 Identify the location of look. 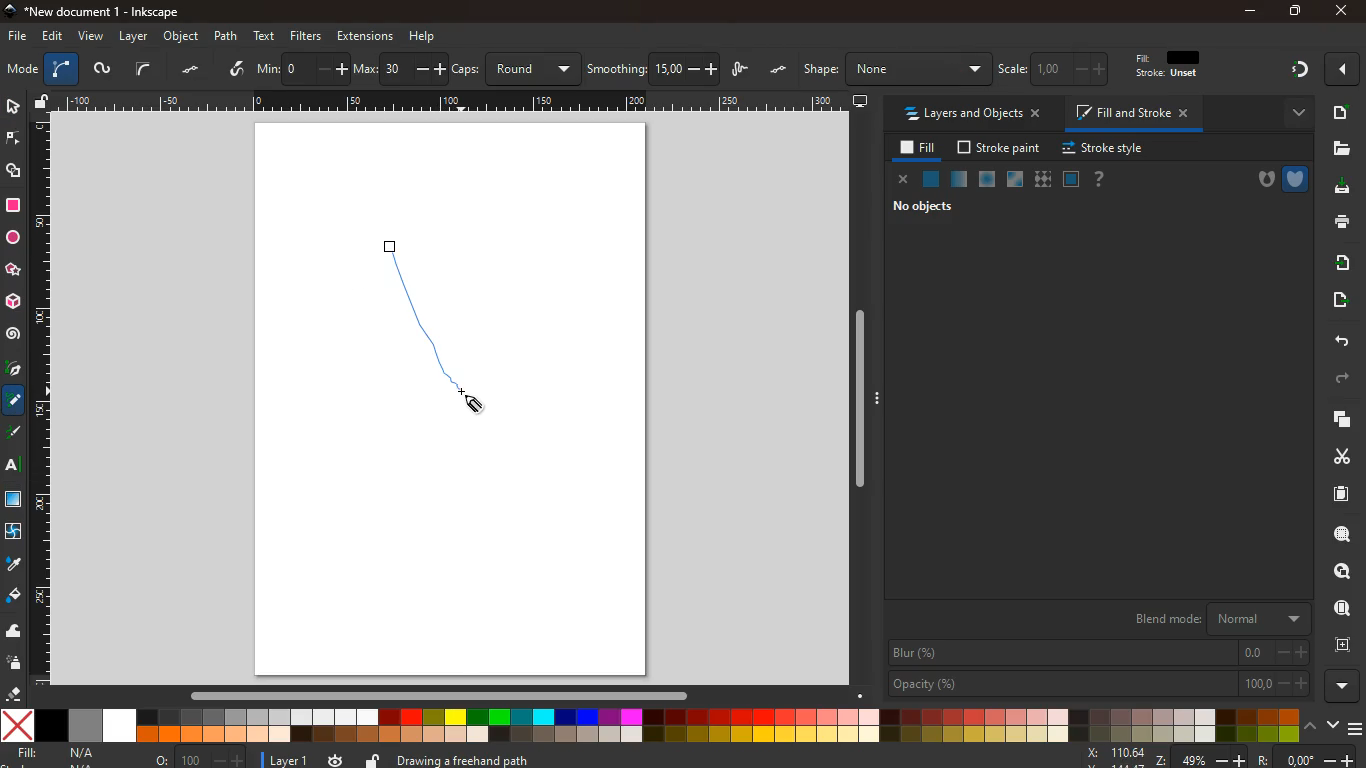
(1341, 610).